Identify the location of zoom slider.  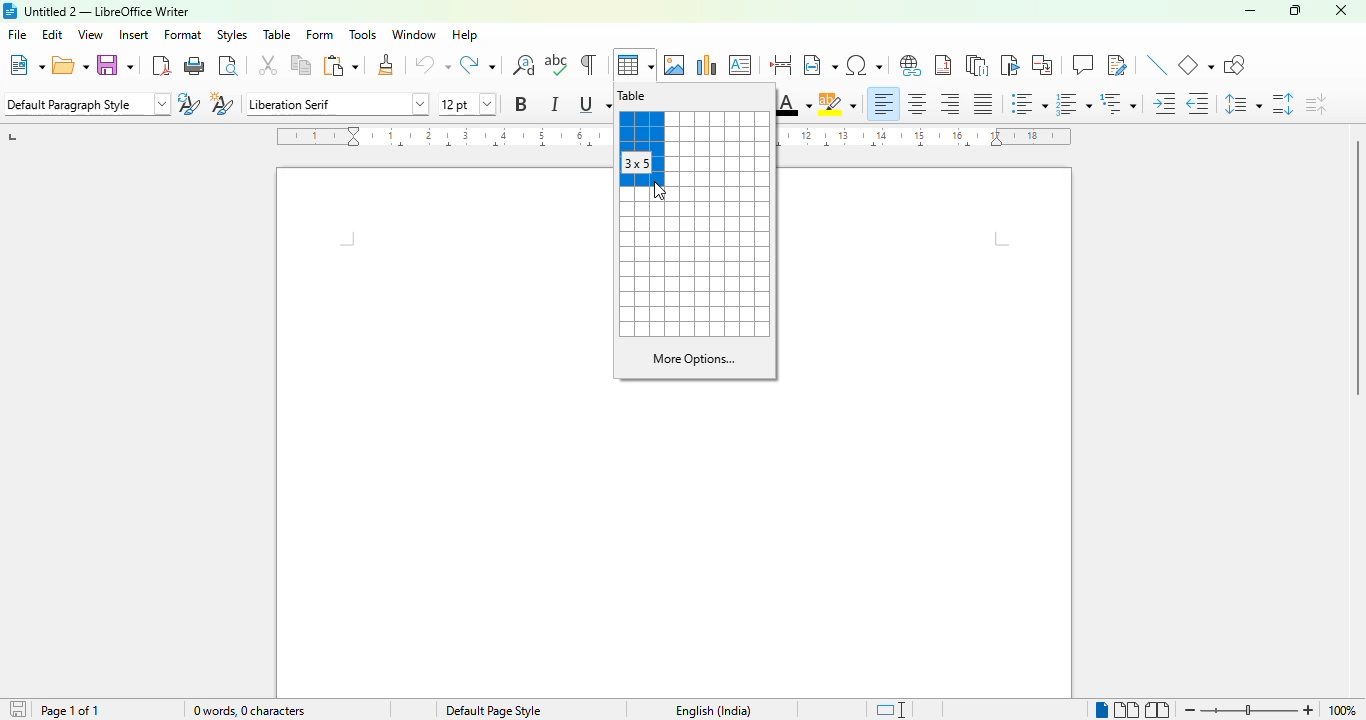
(1251, 709).